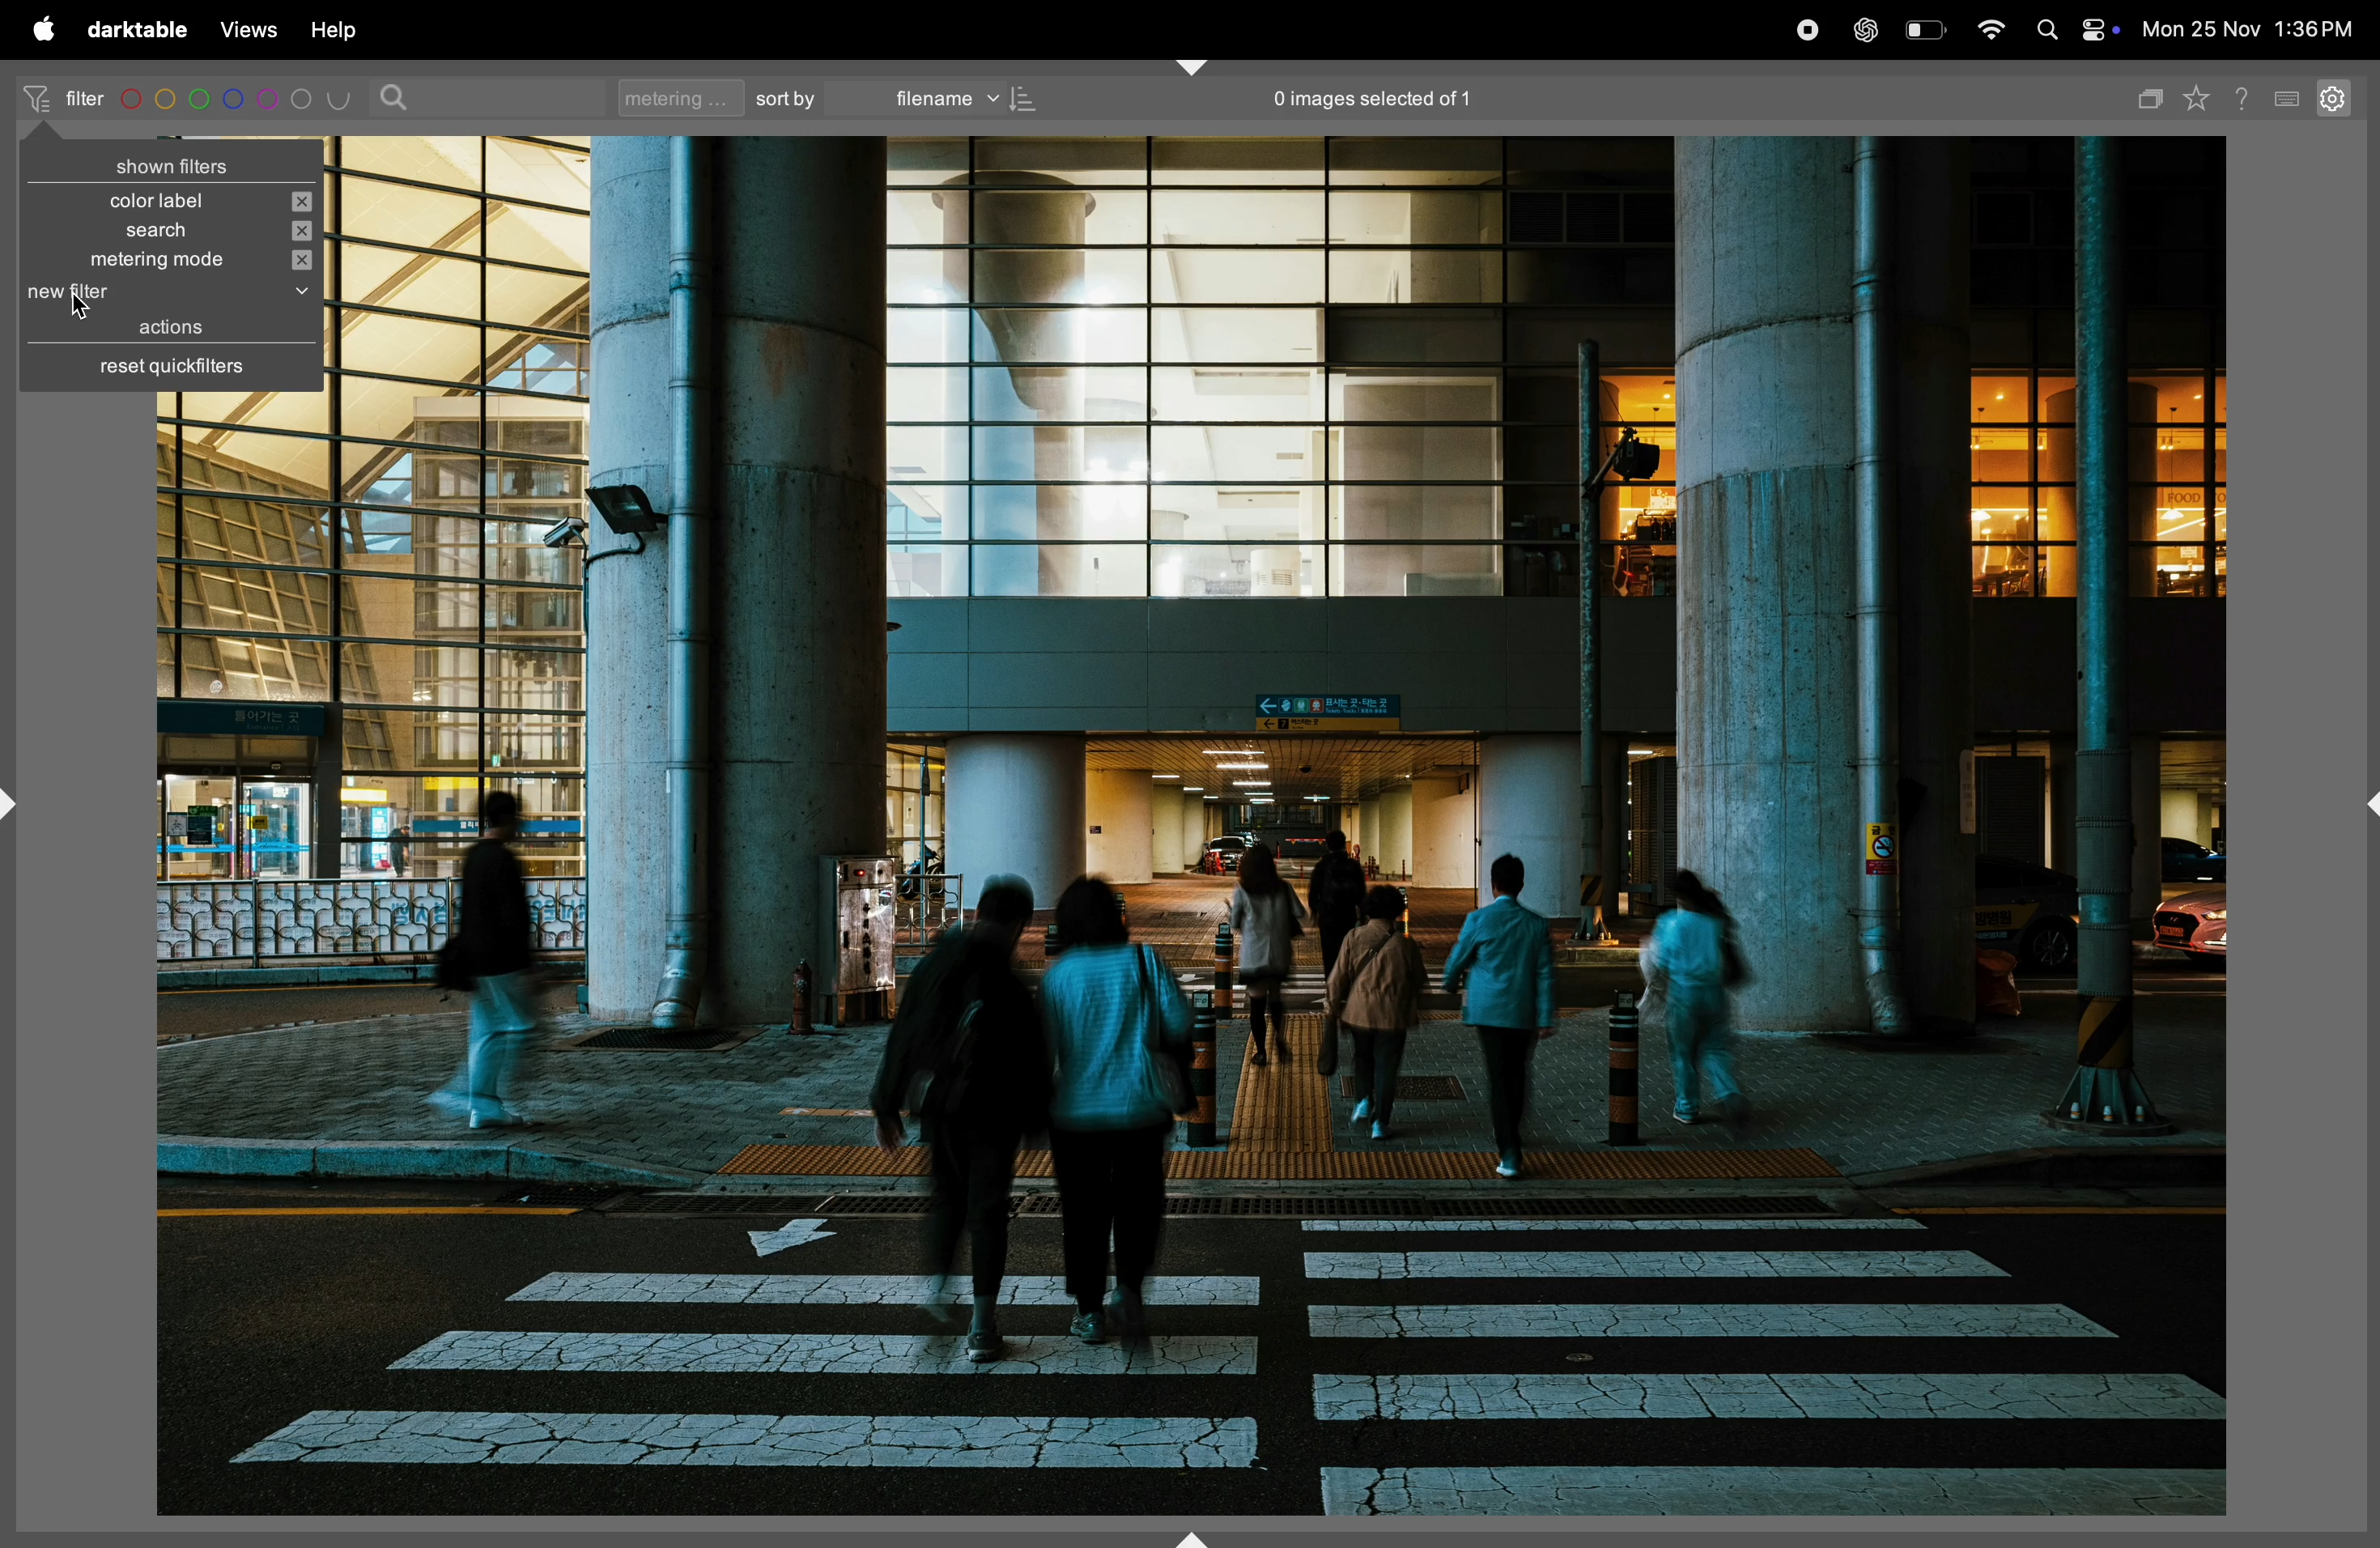  I want to click on color label, so click(173, 200).